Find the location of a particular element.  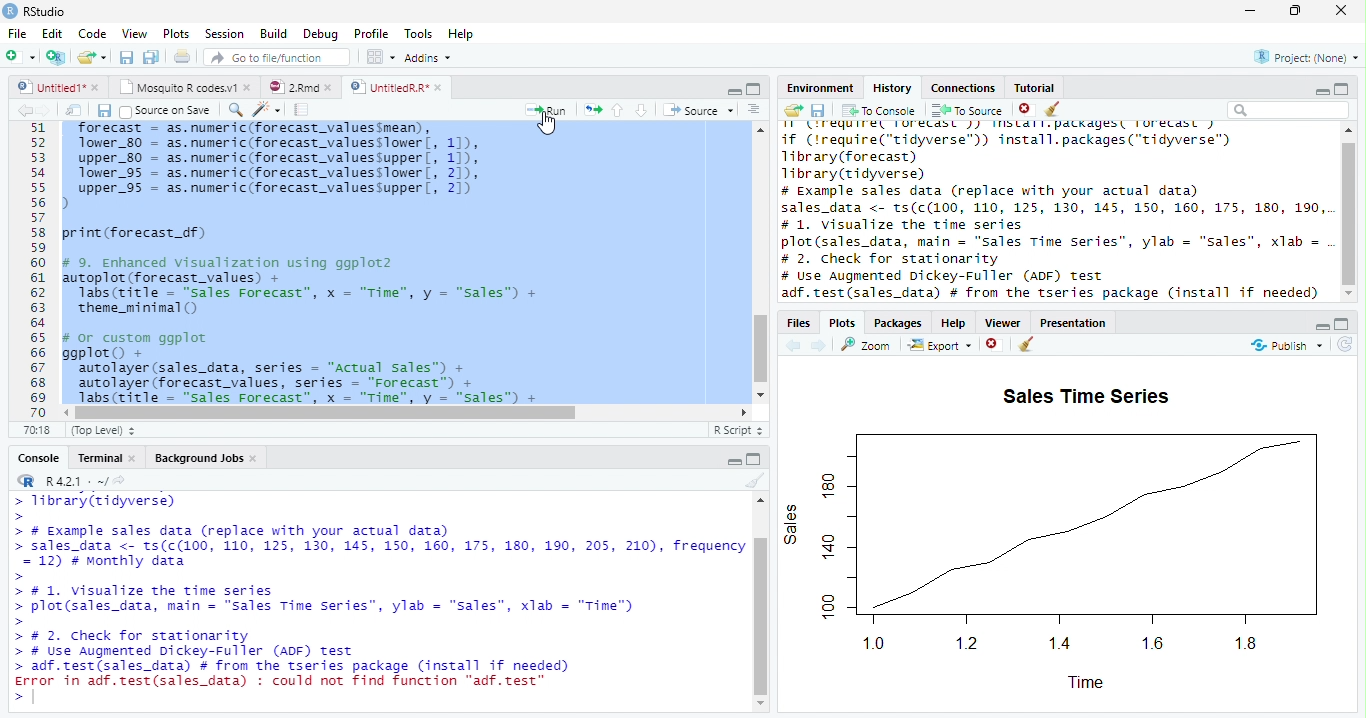

Export is located at coordinates (940, 345).